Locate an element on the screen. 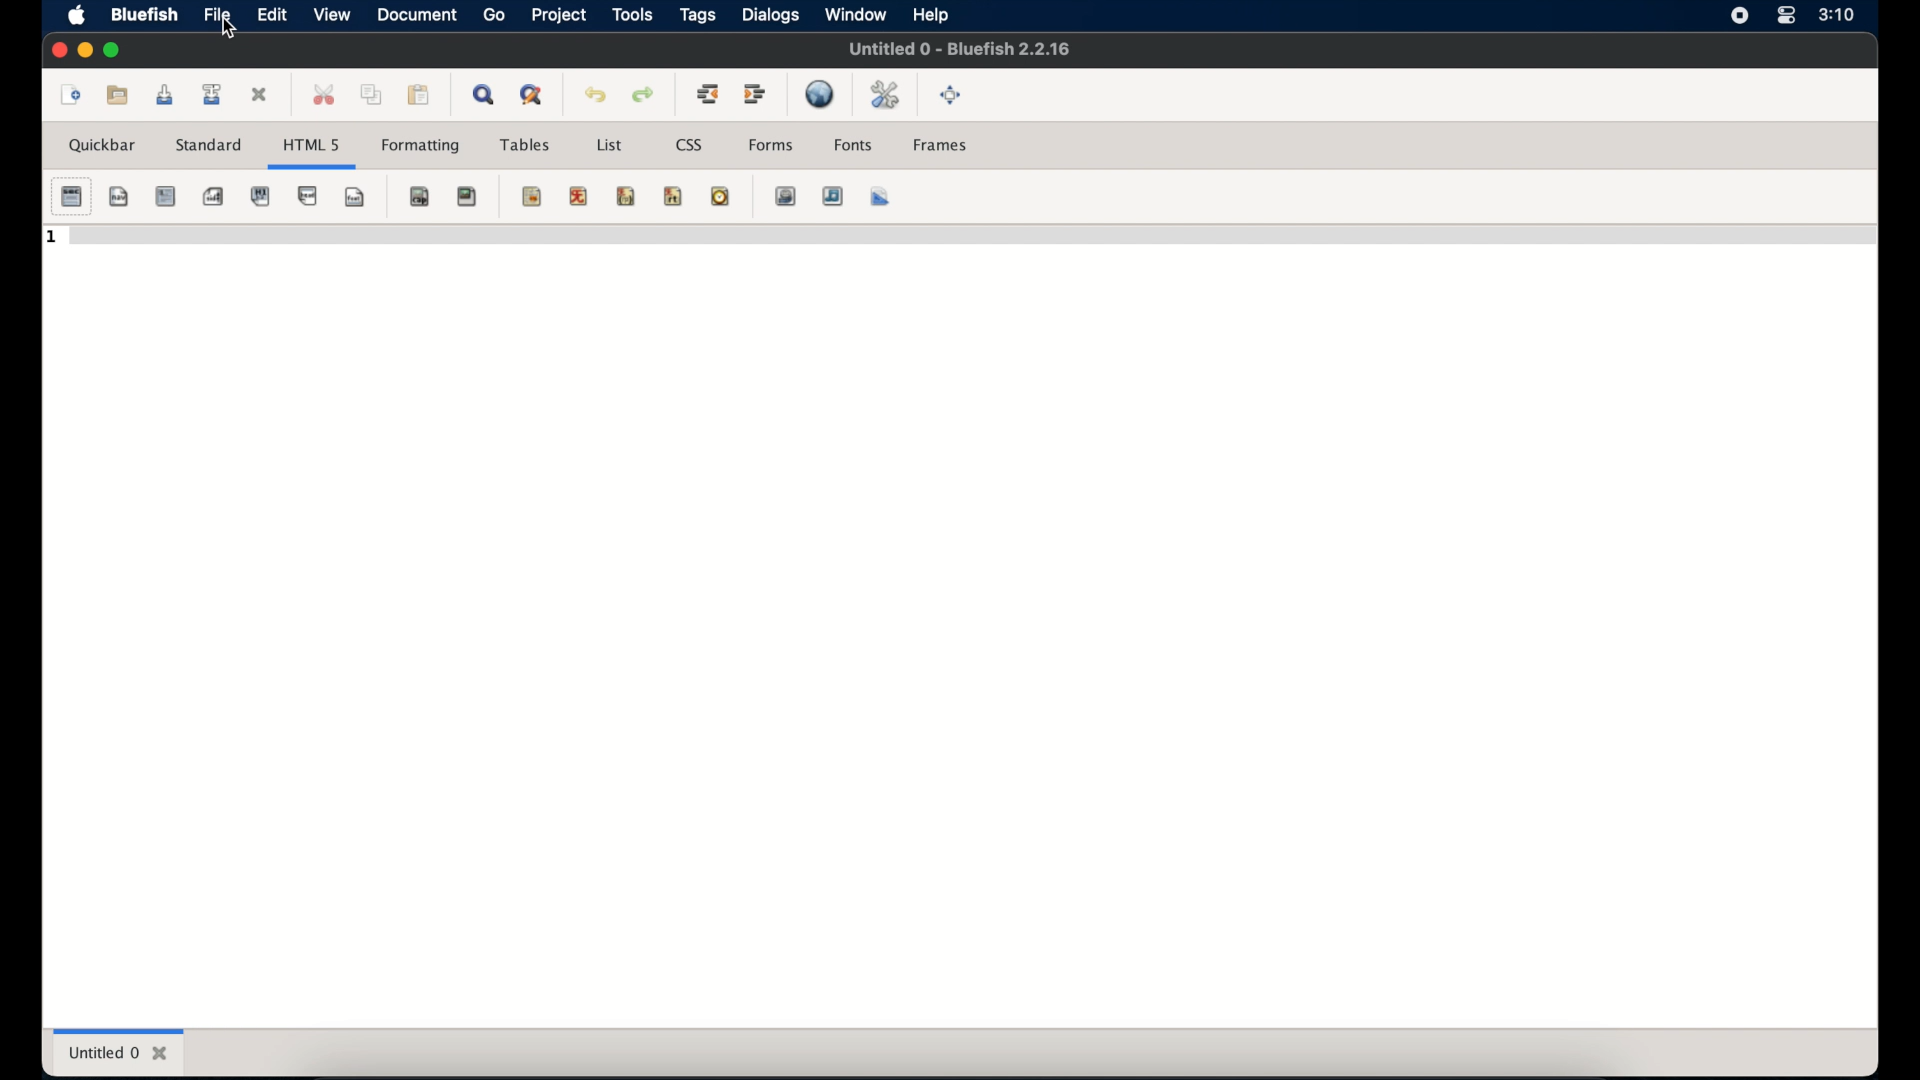 The image size is (1920, 1080). multi thumbnail is located at coordinates (869, 196).